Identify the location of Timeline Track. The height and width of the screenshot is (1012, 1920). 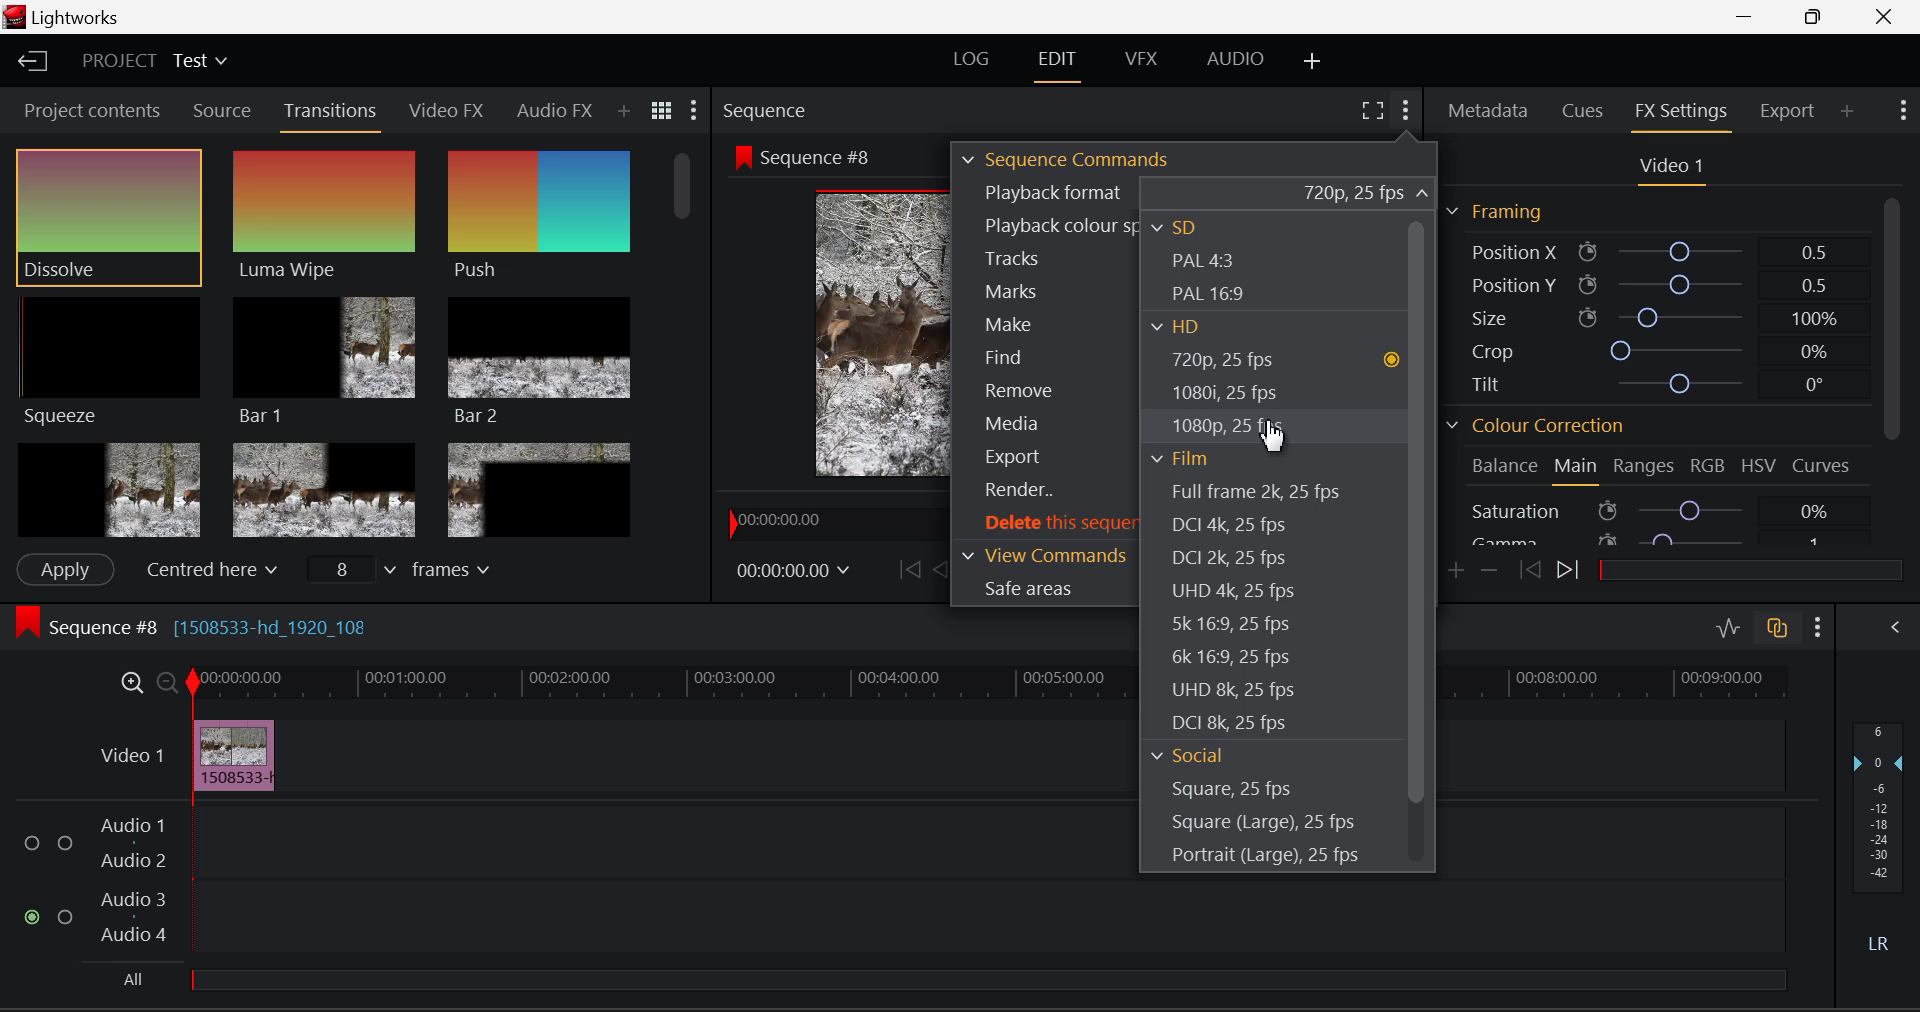
(654, 682).